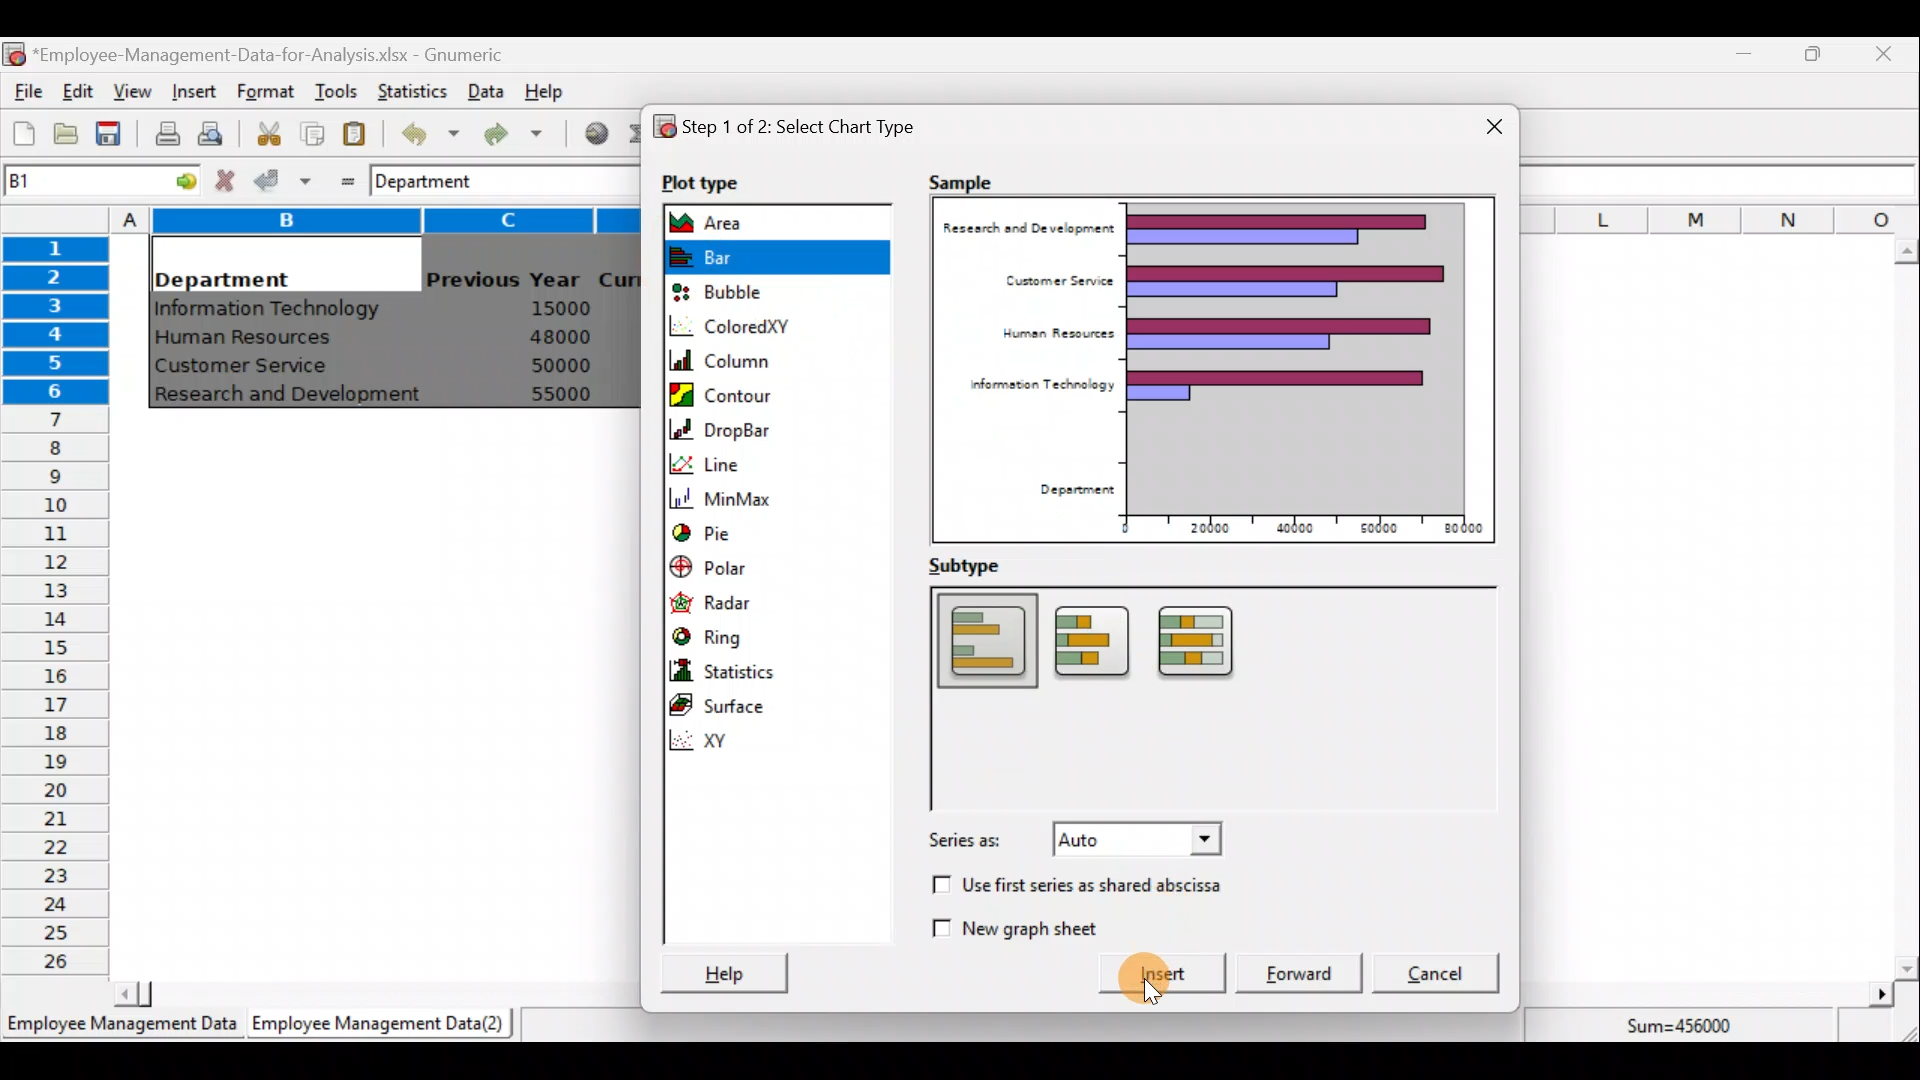  I want to click on Research and Development, so click(295, 397).